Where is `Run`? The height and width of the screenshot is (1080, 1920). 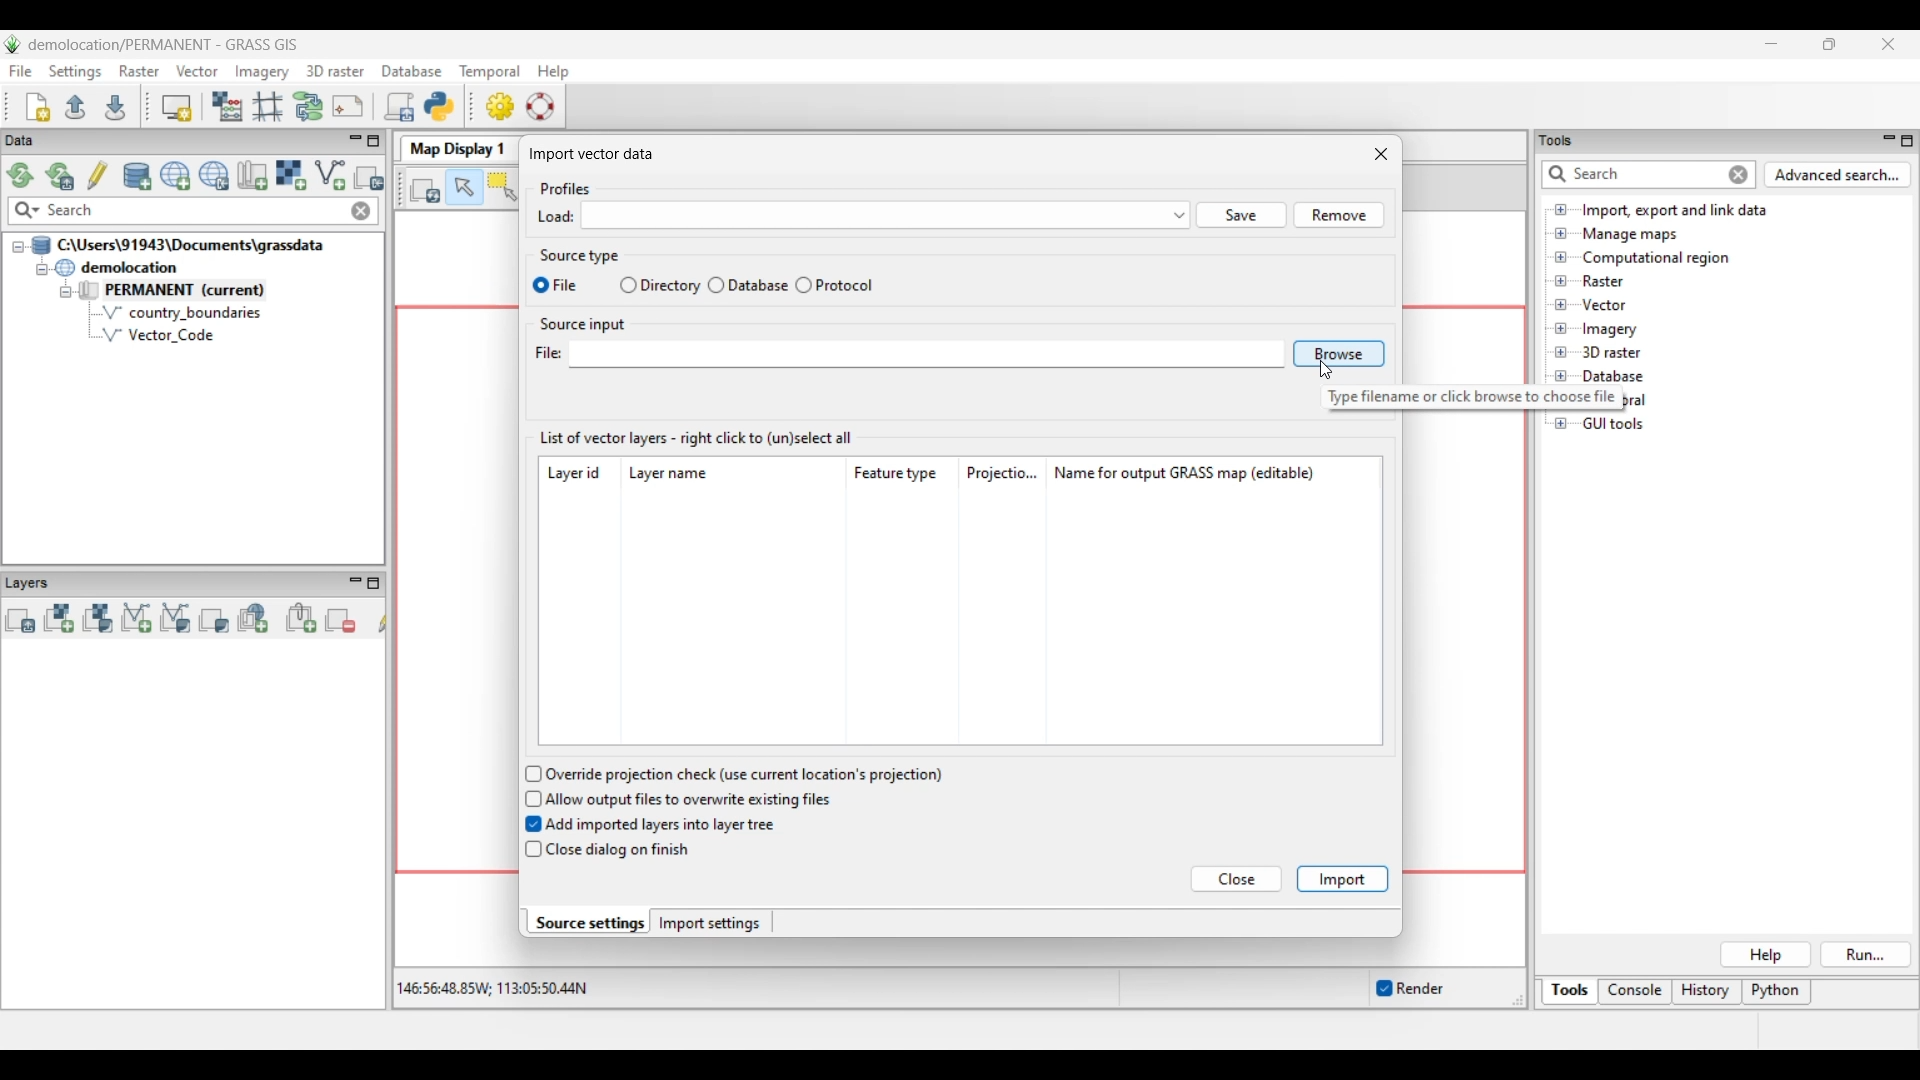
Run is located at coordinates (1867, 955).